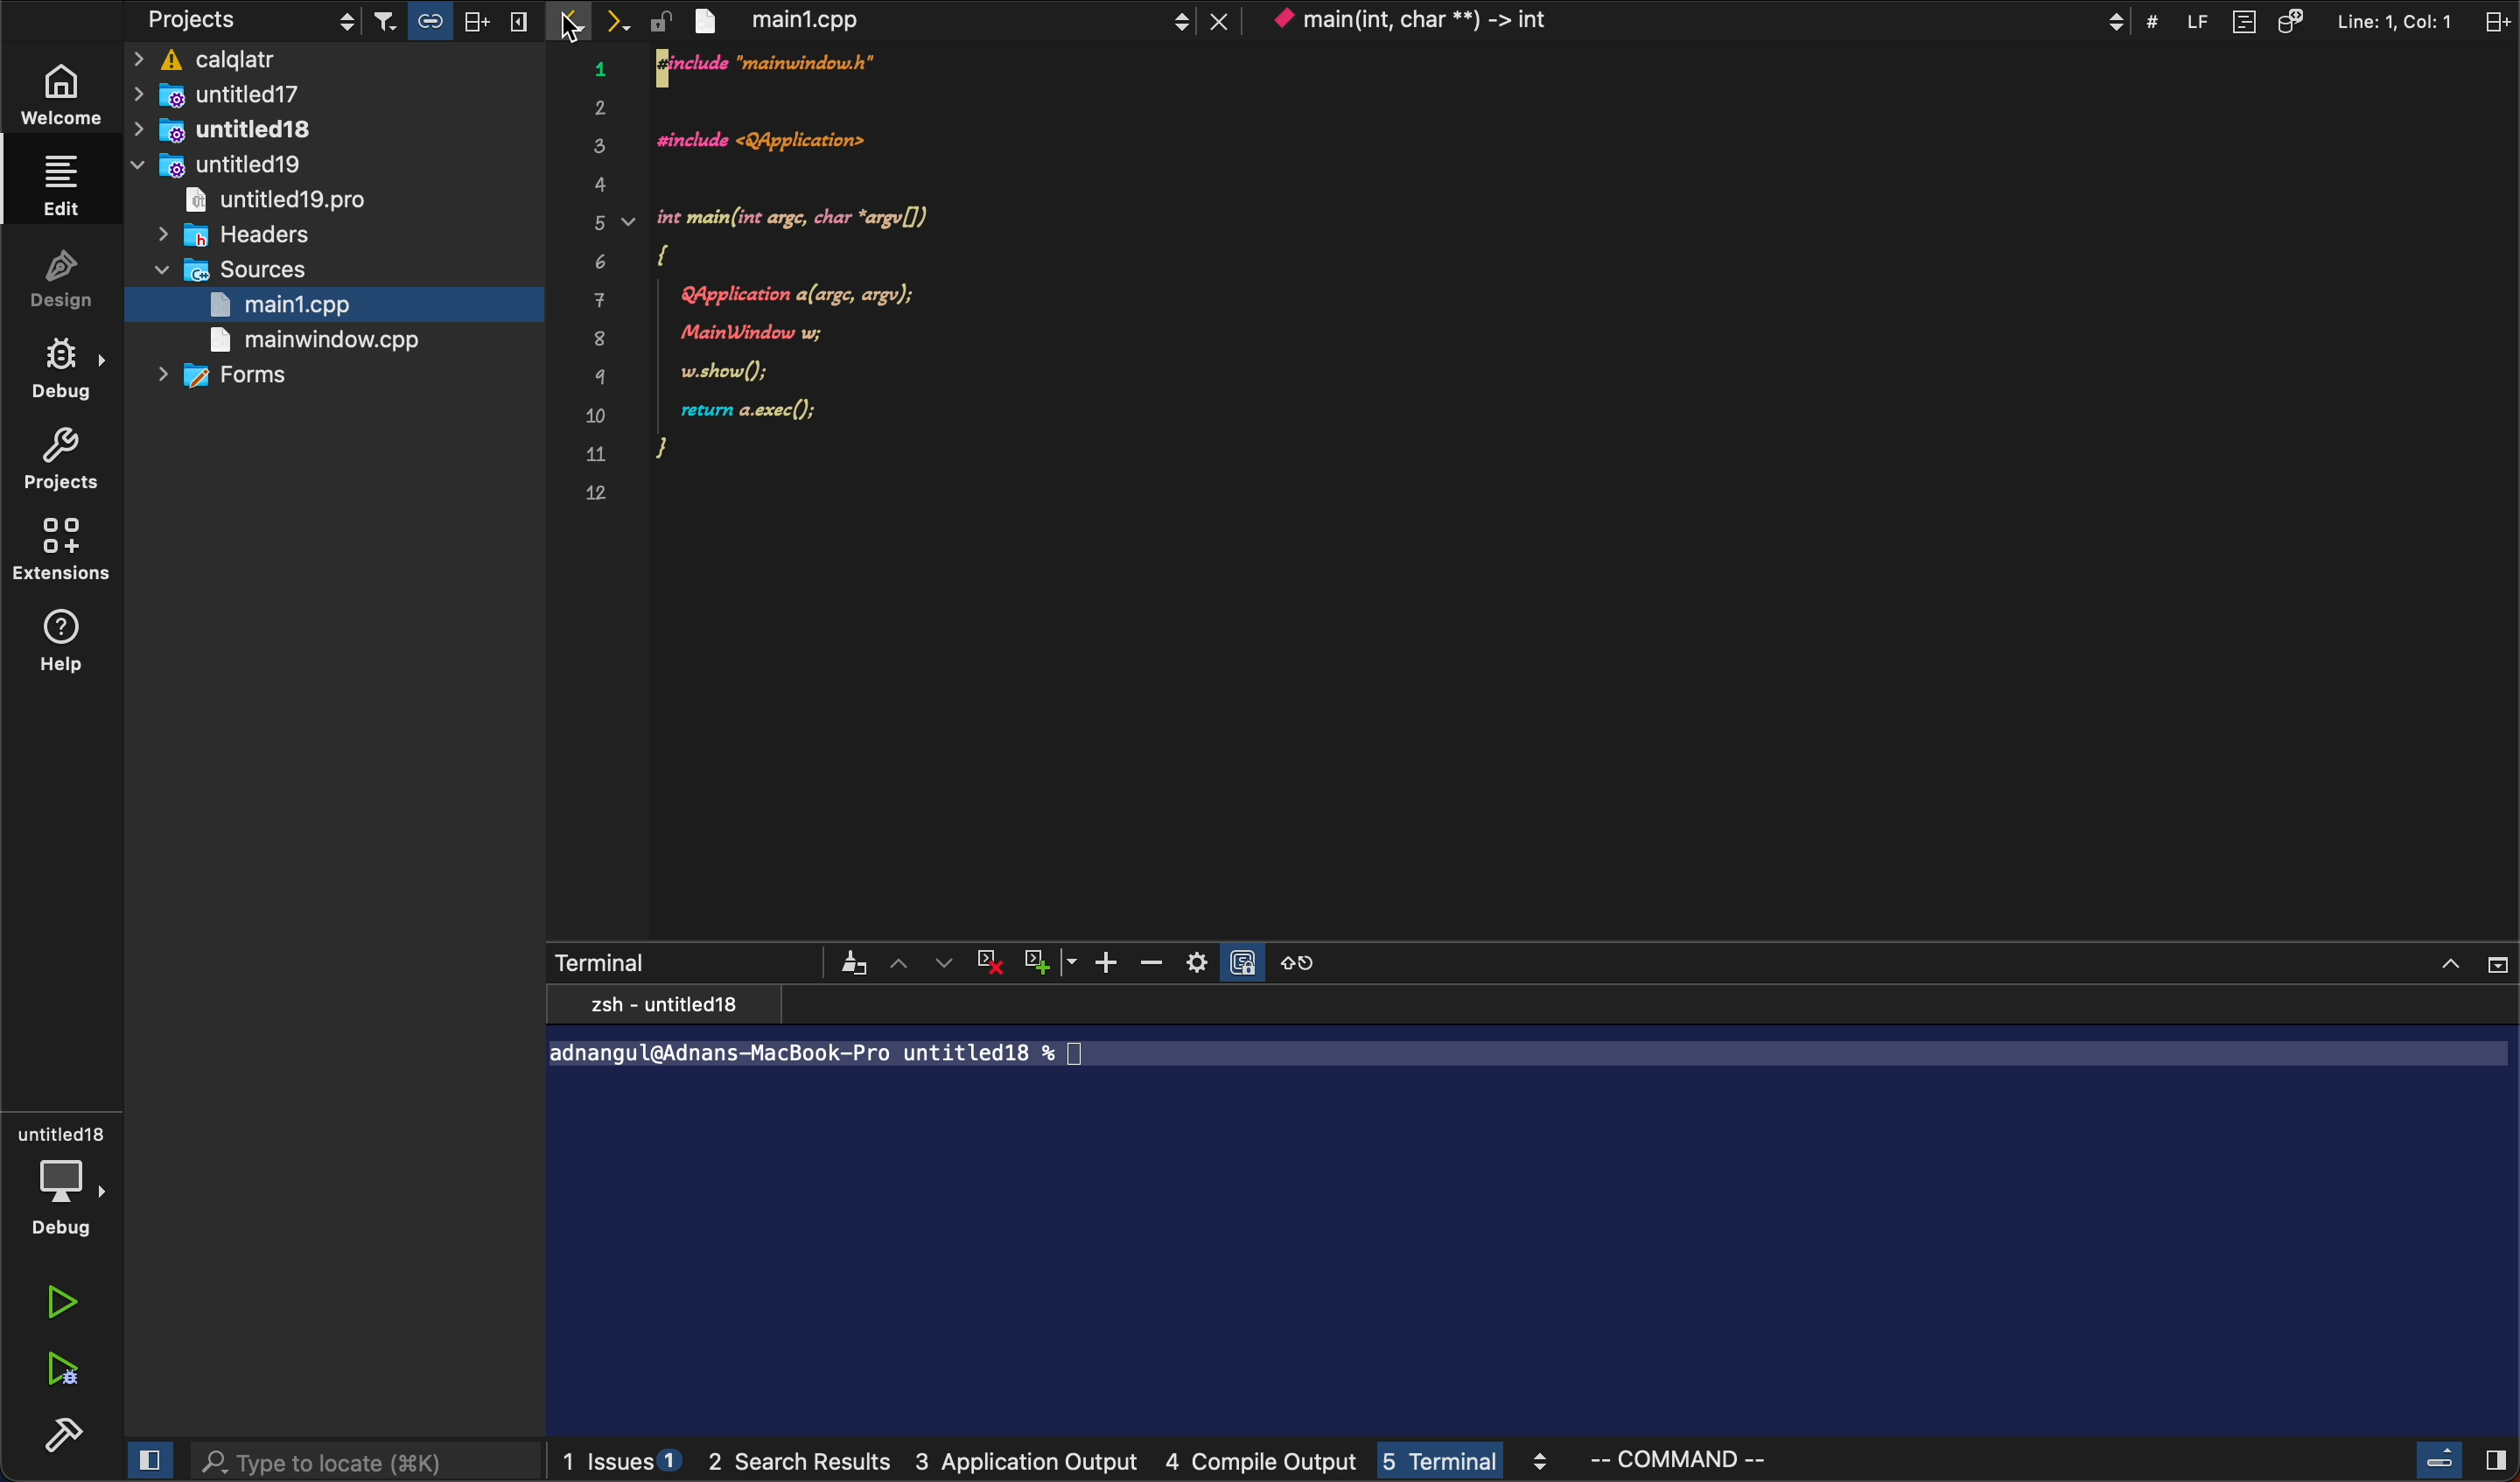  I want to click on untitled 18, so click(248, 130).